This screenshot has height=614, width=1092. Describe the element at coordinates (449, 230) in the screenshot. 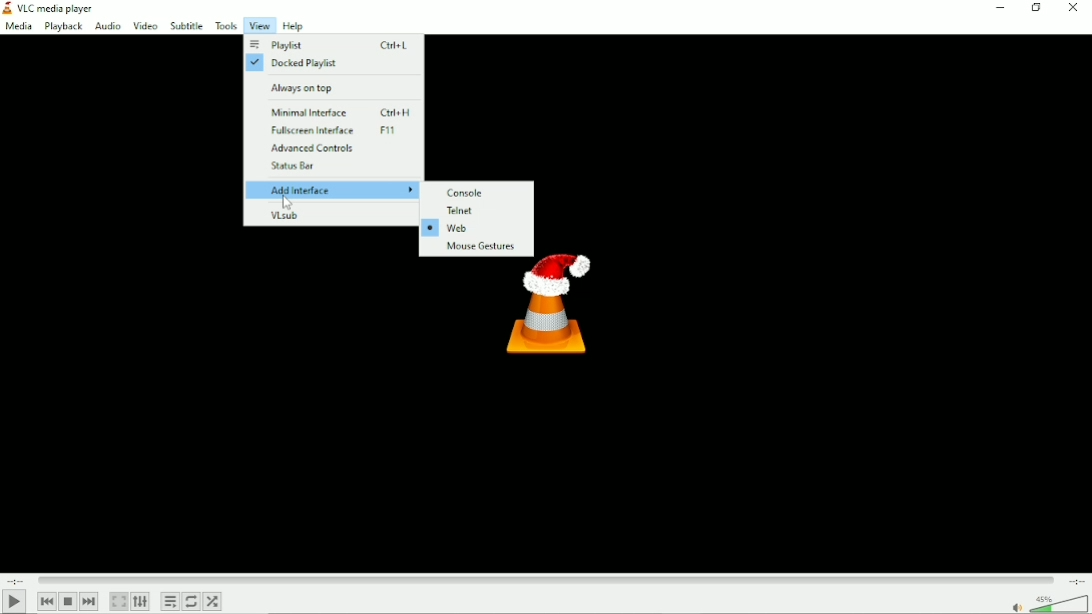

I see `Web` at that location.